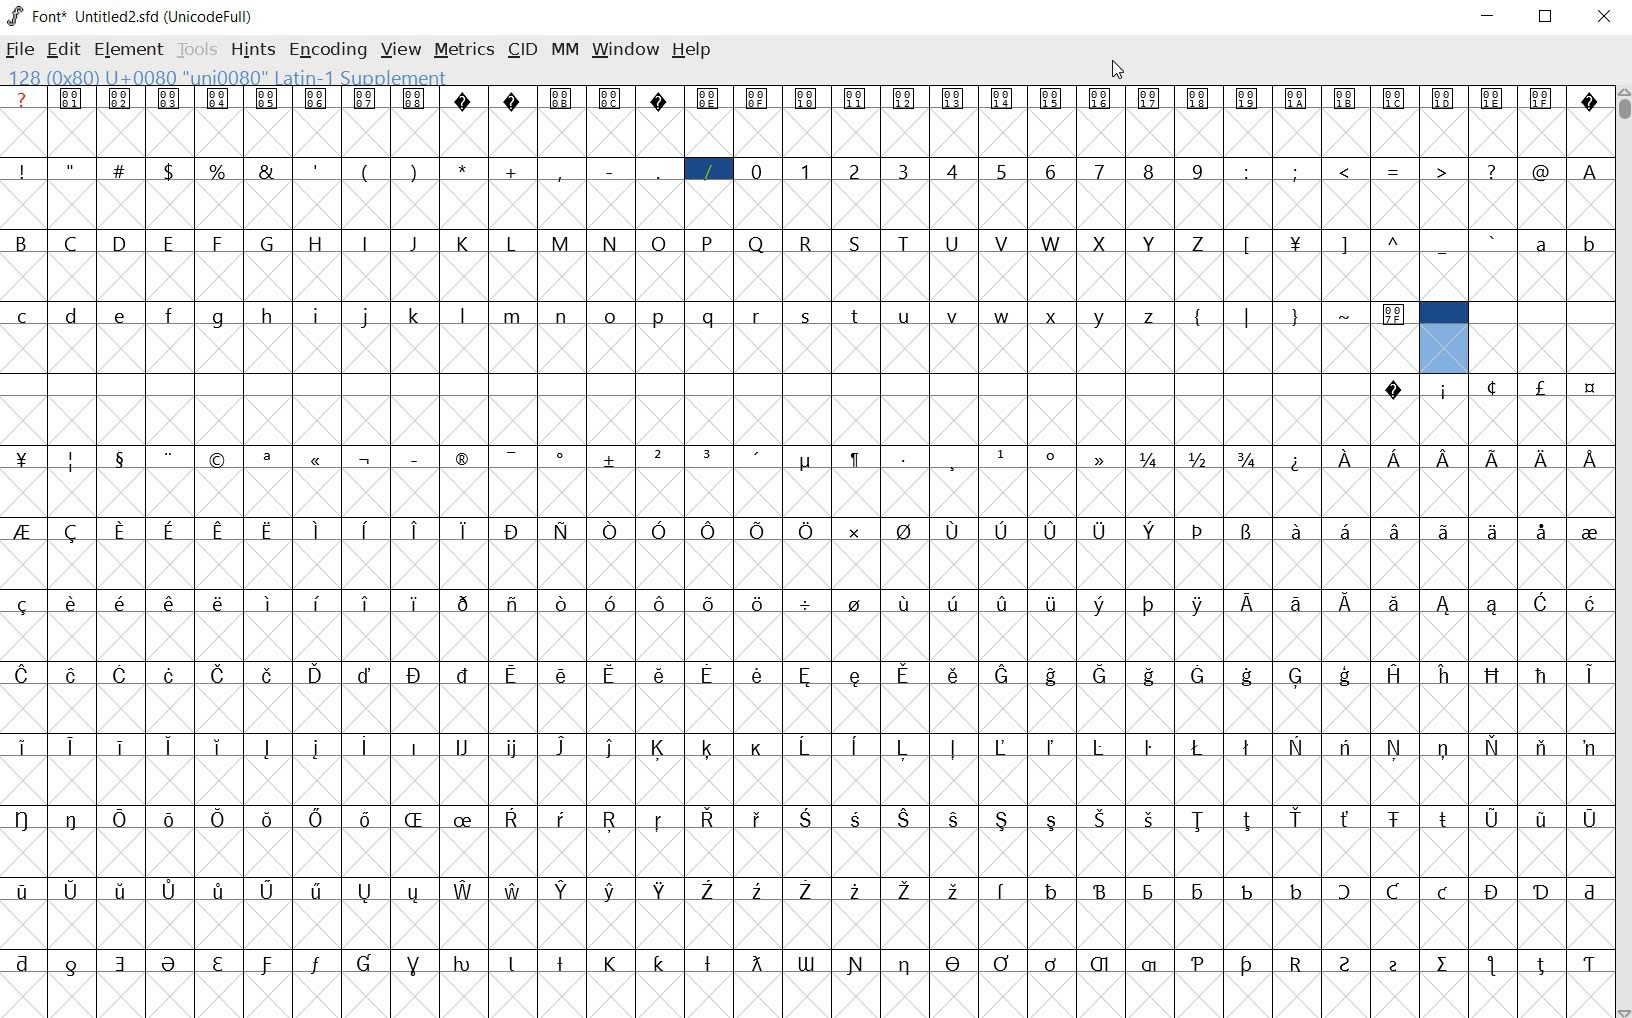  What do you see at coordinates (755, 746) in the screenshot?
I see `Symbol` at bounding box center [755, 746].